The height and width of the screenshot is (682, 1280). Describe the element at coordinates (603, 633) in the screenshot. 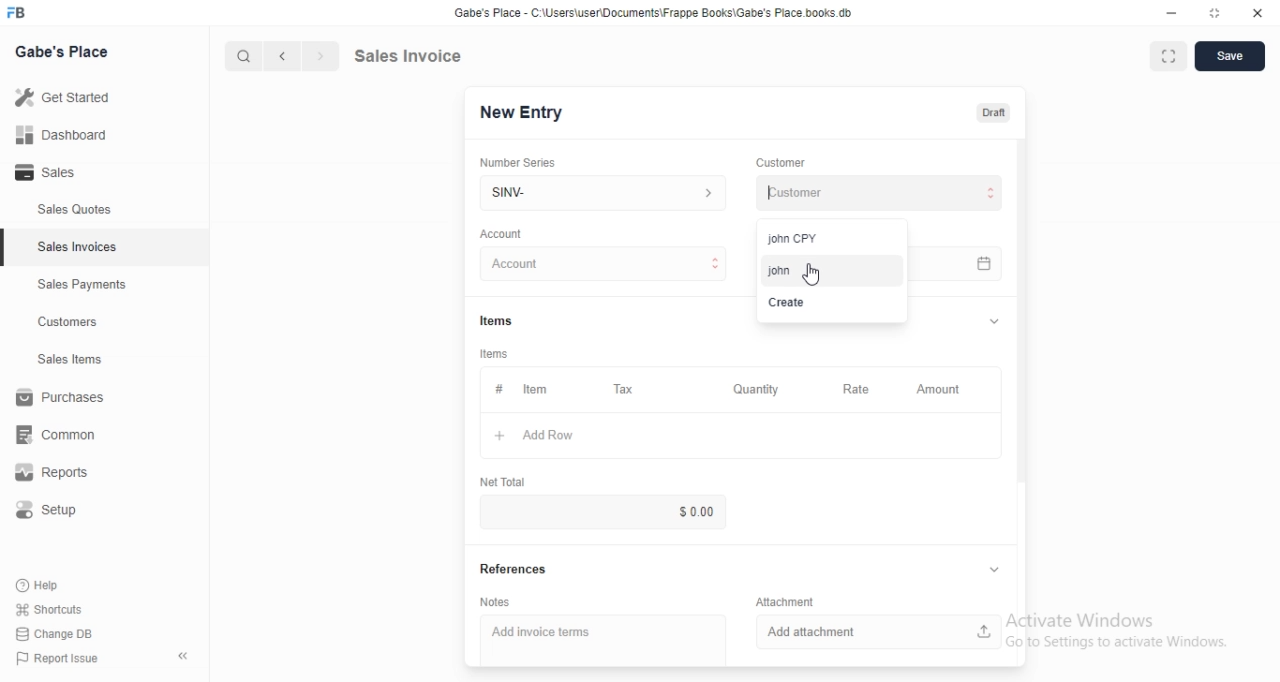

I see `Add invoice terms` at that location.